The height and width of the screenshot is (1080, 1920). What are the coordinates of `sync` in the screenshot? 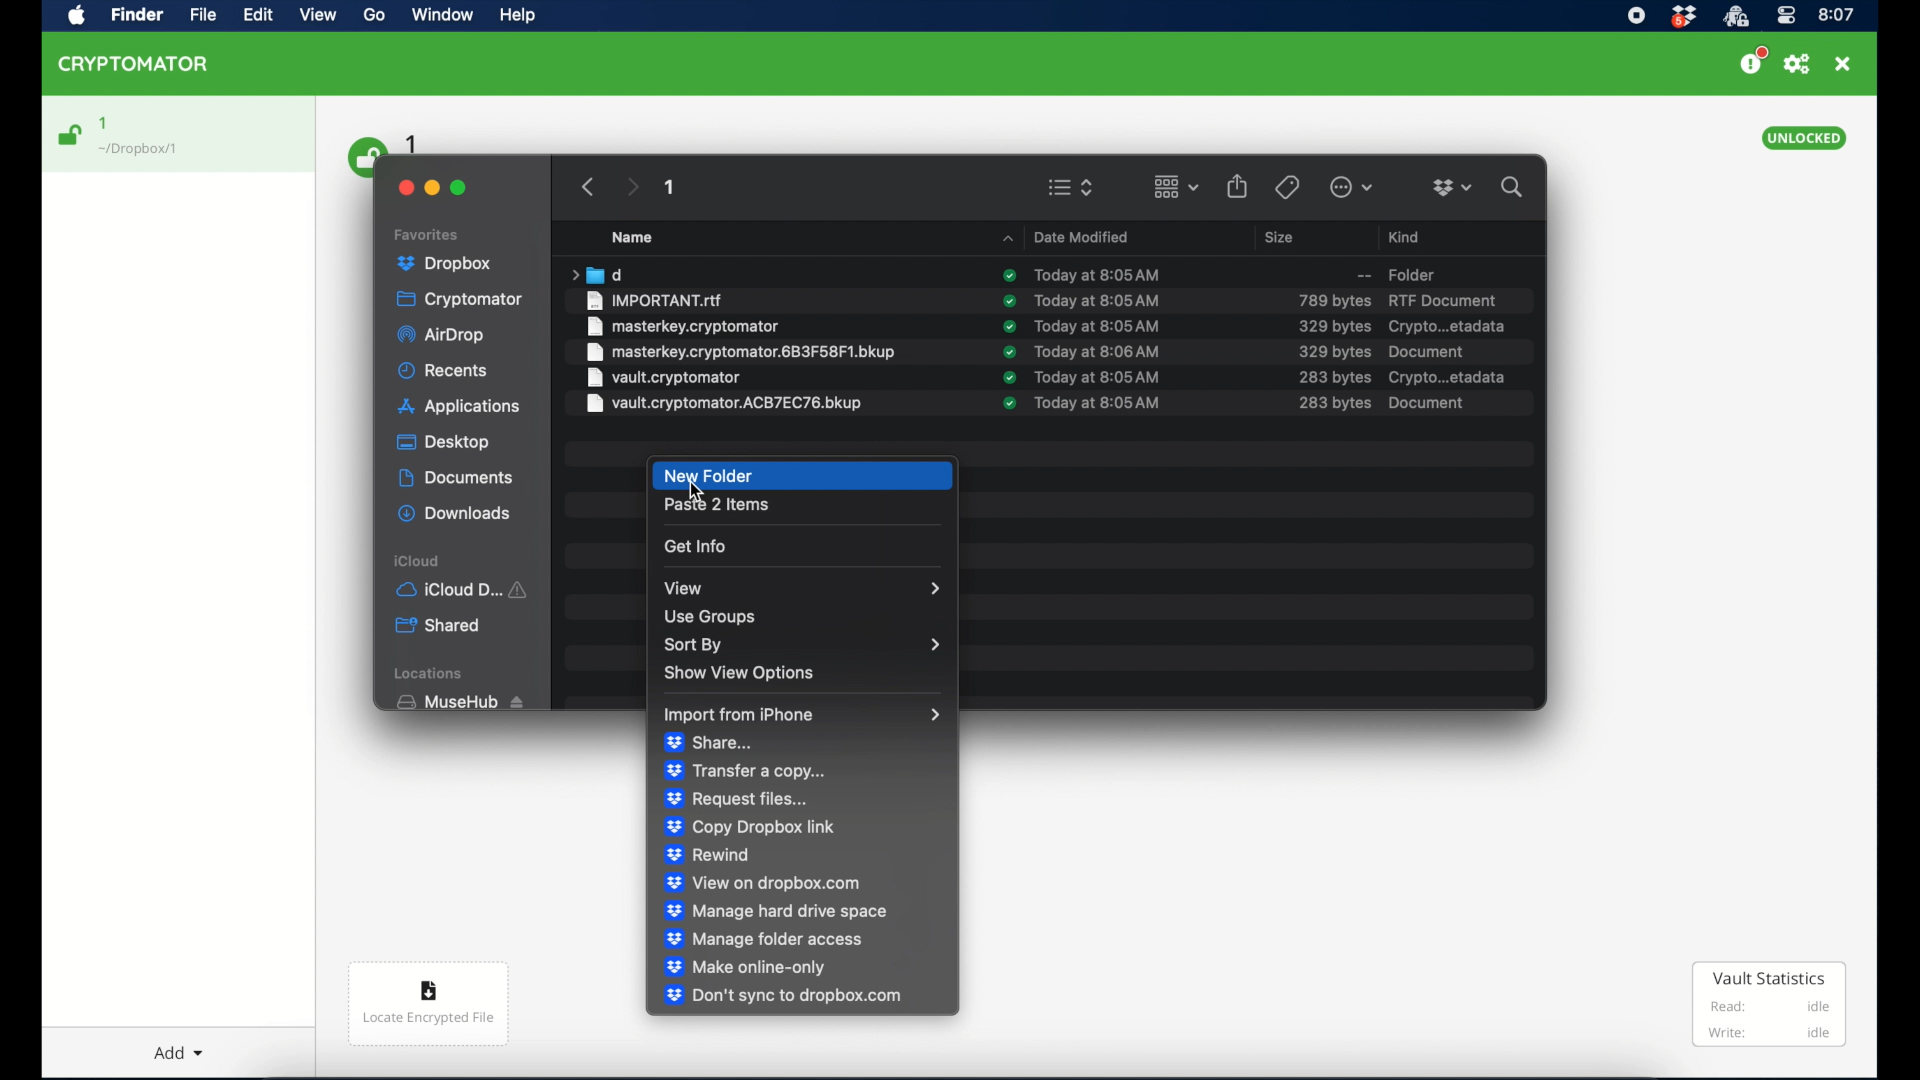 It's located at (1008, 326).